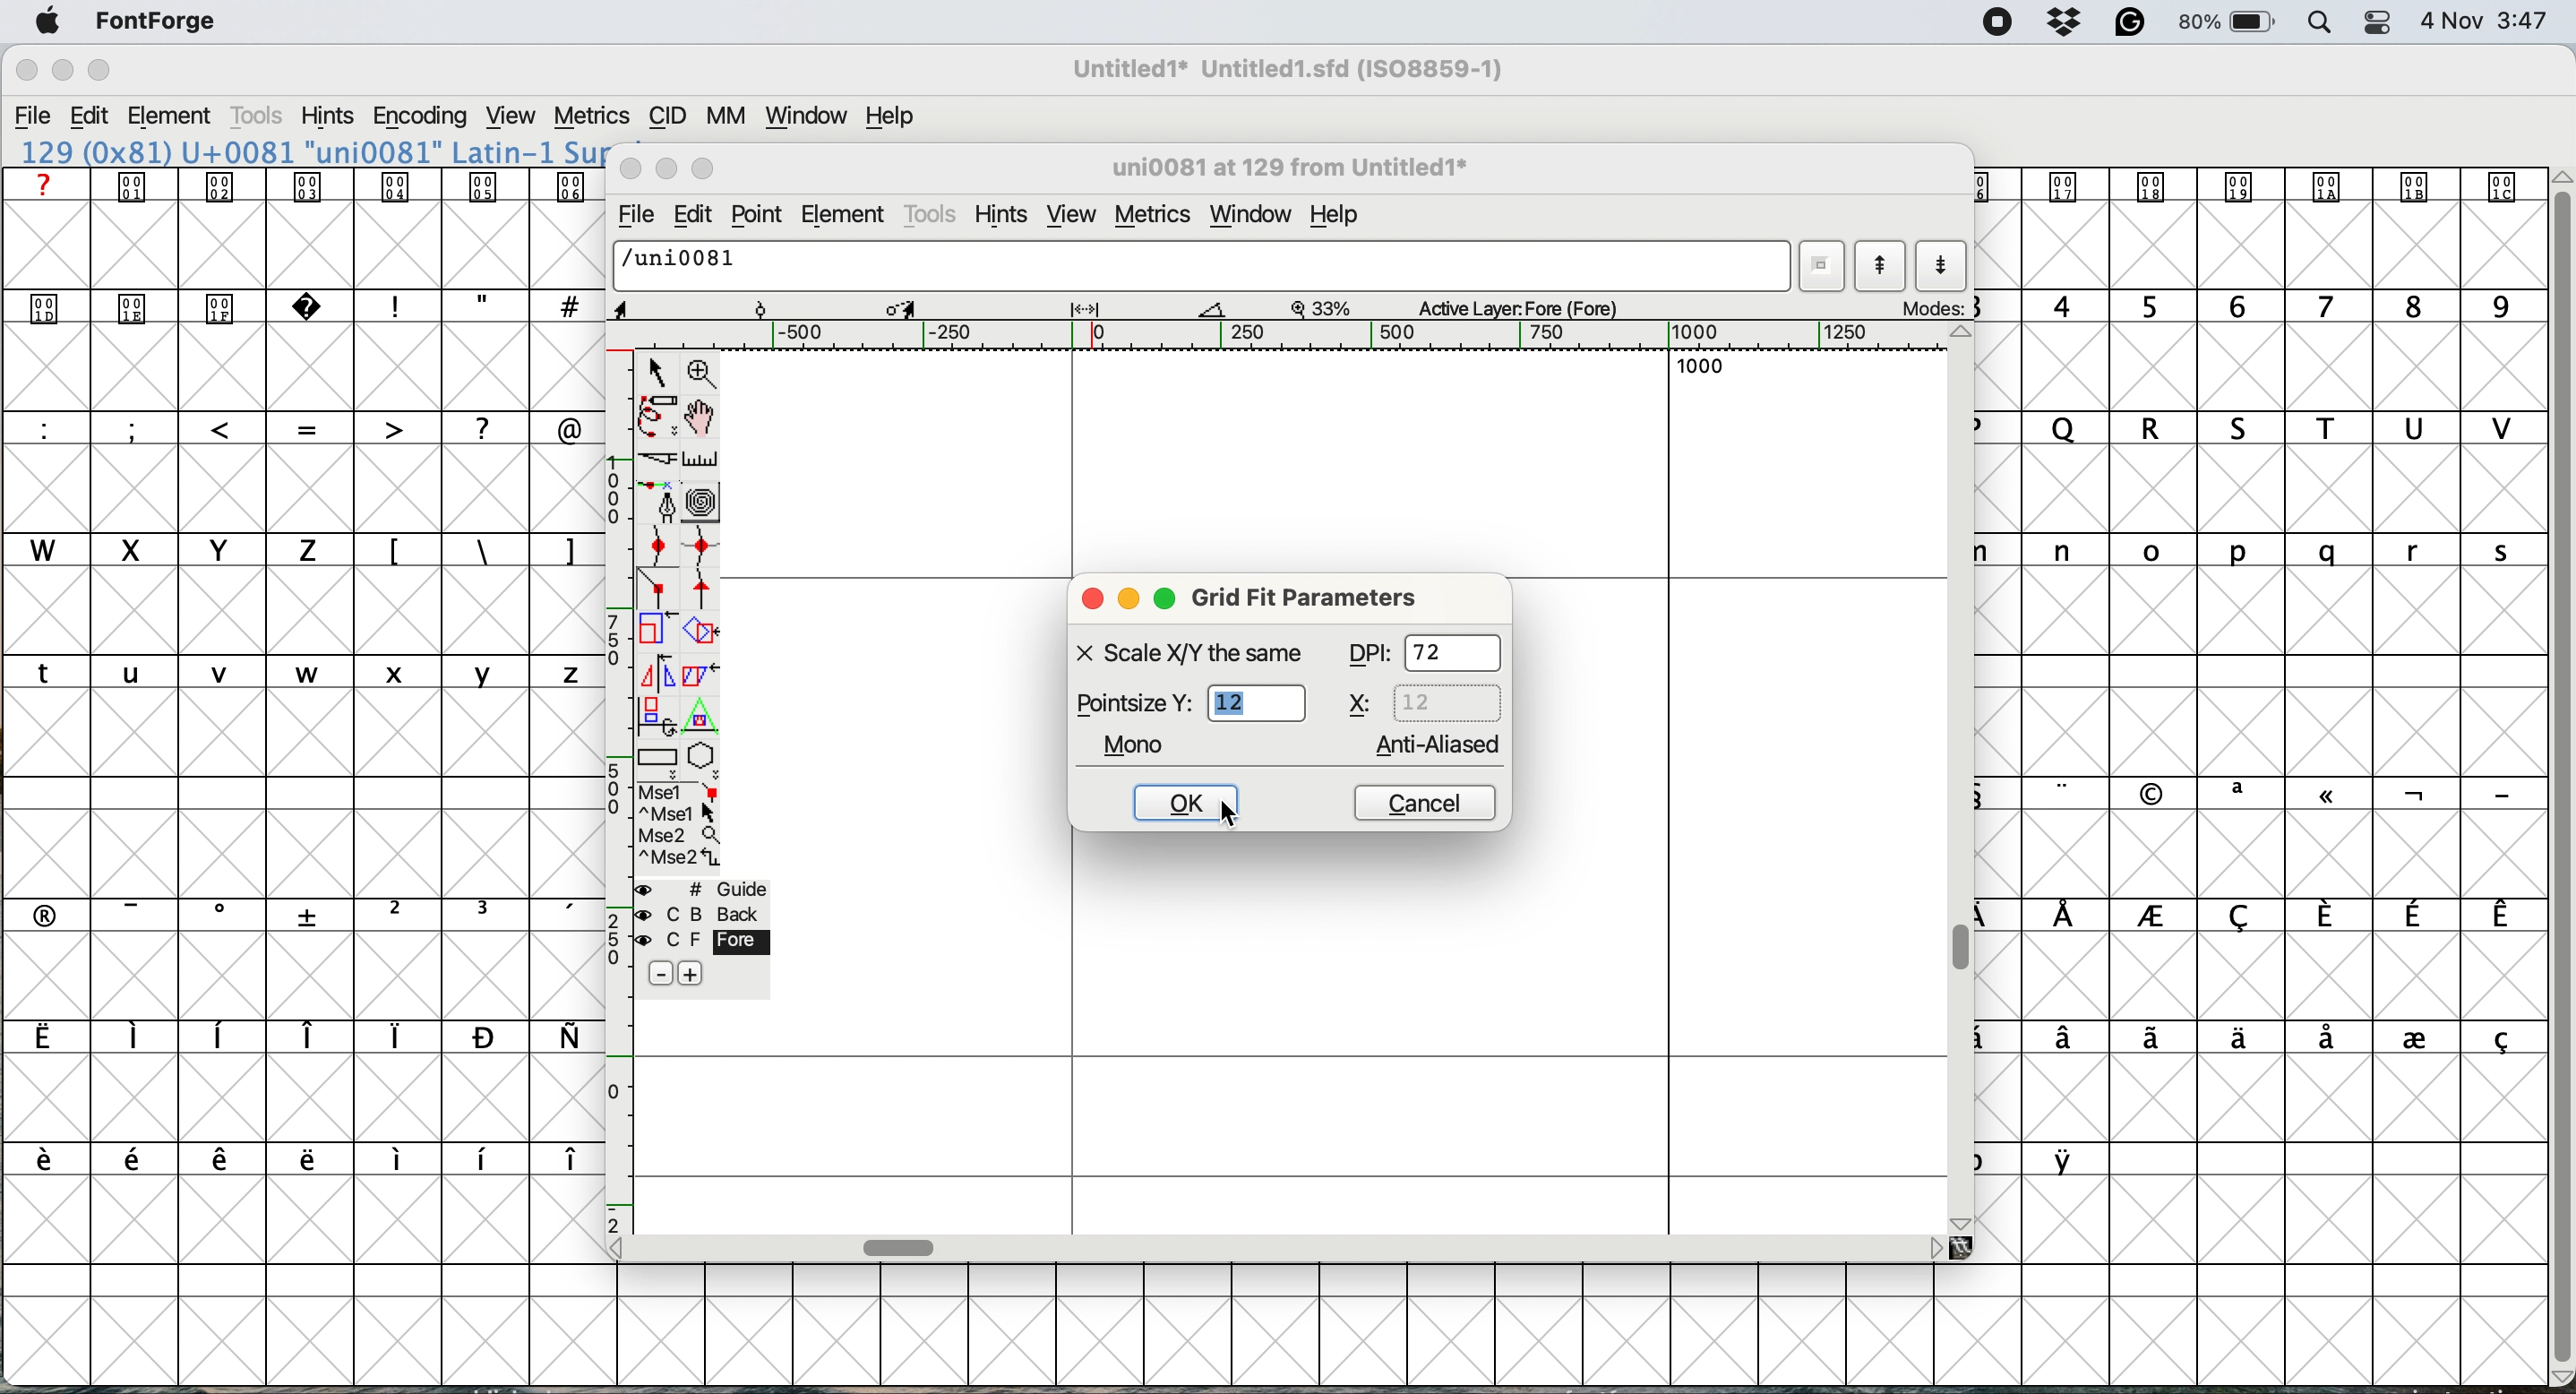 This screenshot has width=2576, height=1394. Describe the element at coordinates (708, 942) in the screenshot. I see `C F Fore` at that location.